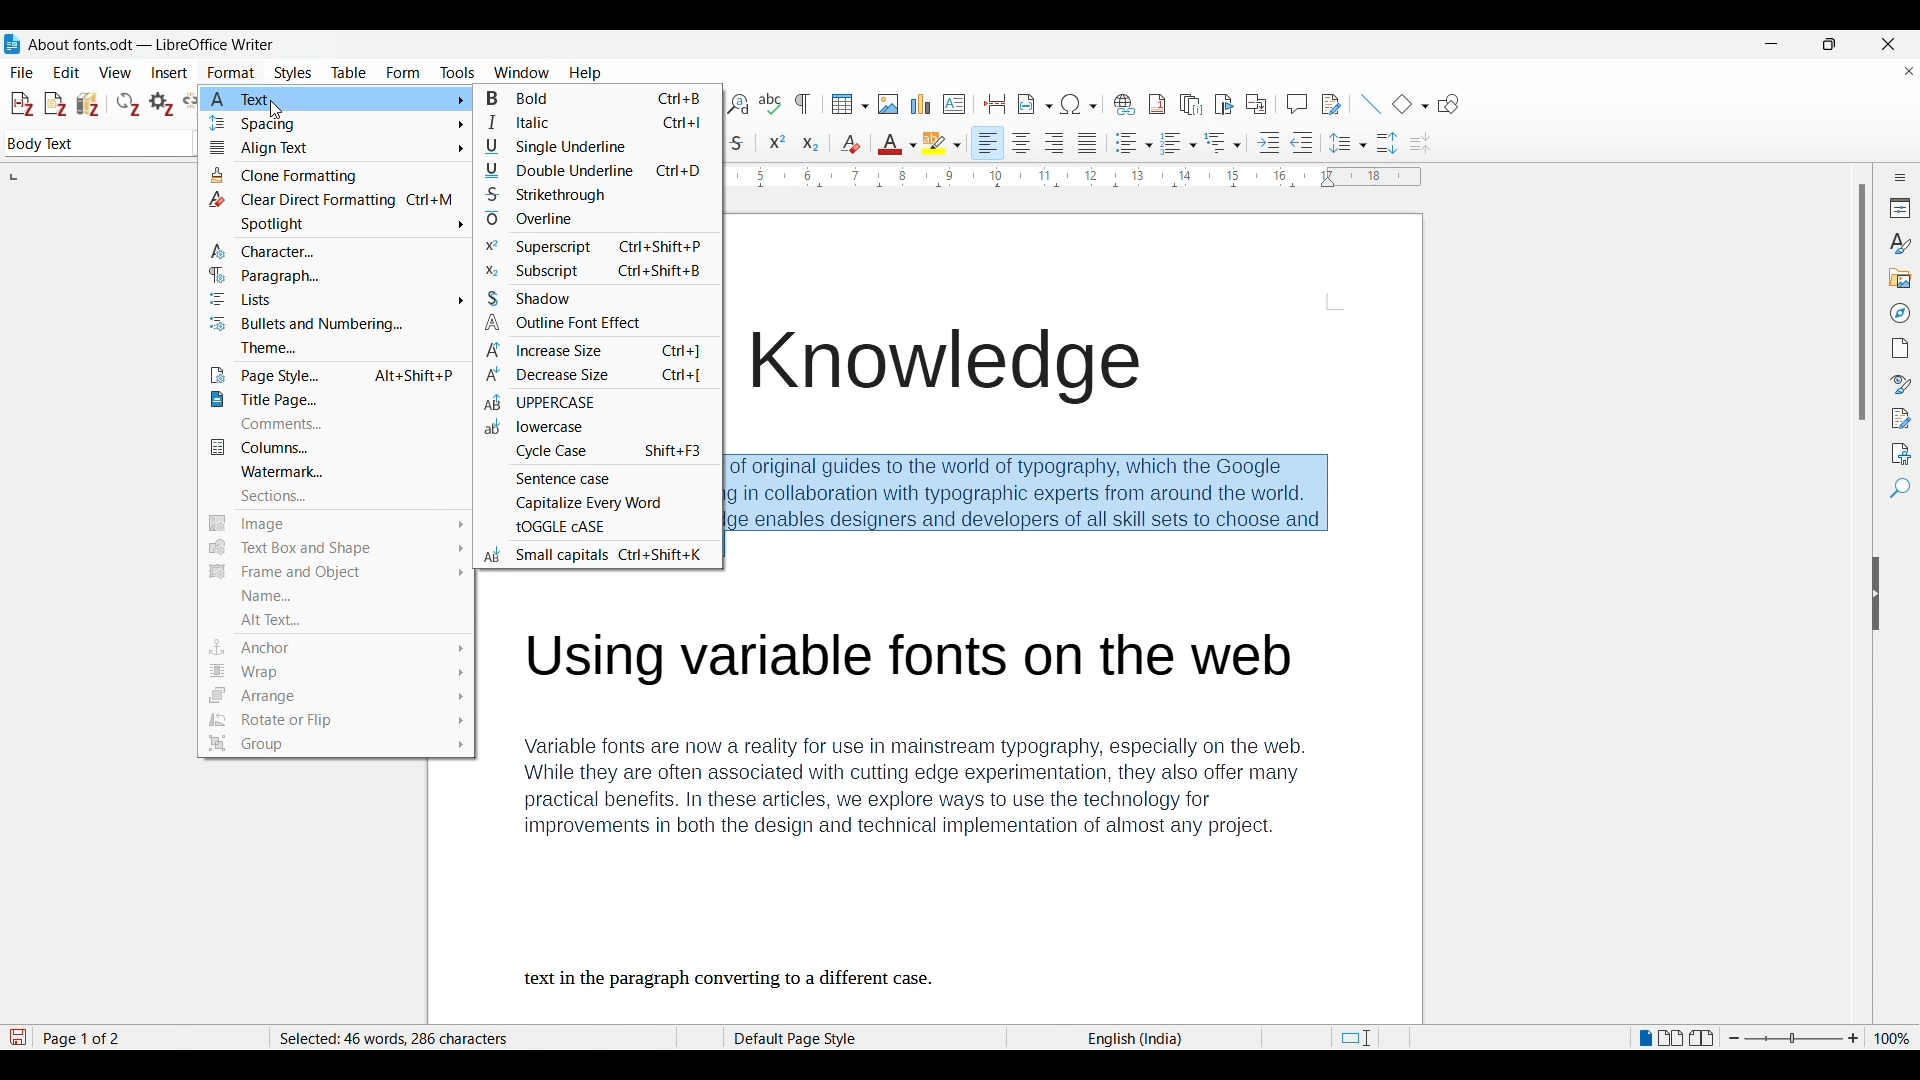  I want to click on Insert comment, so click(1297, 104).